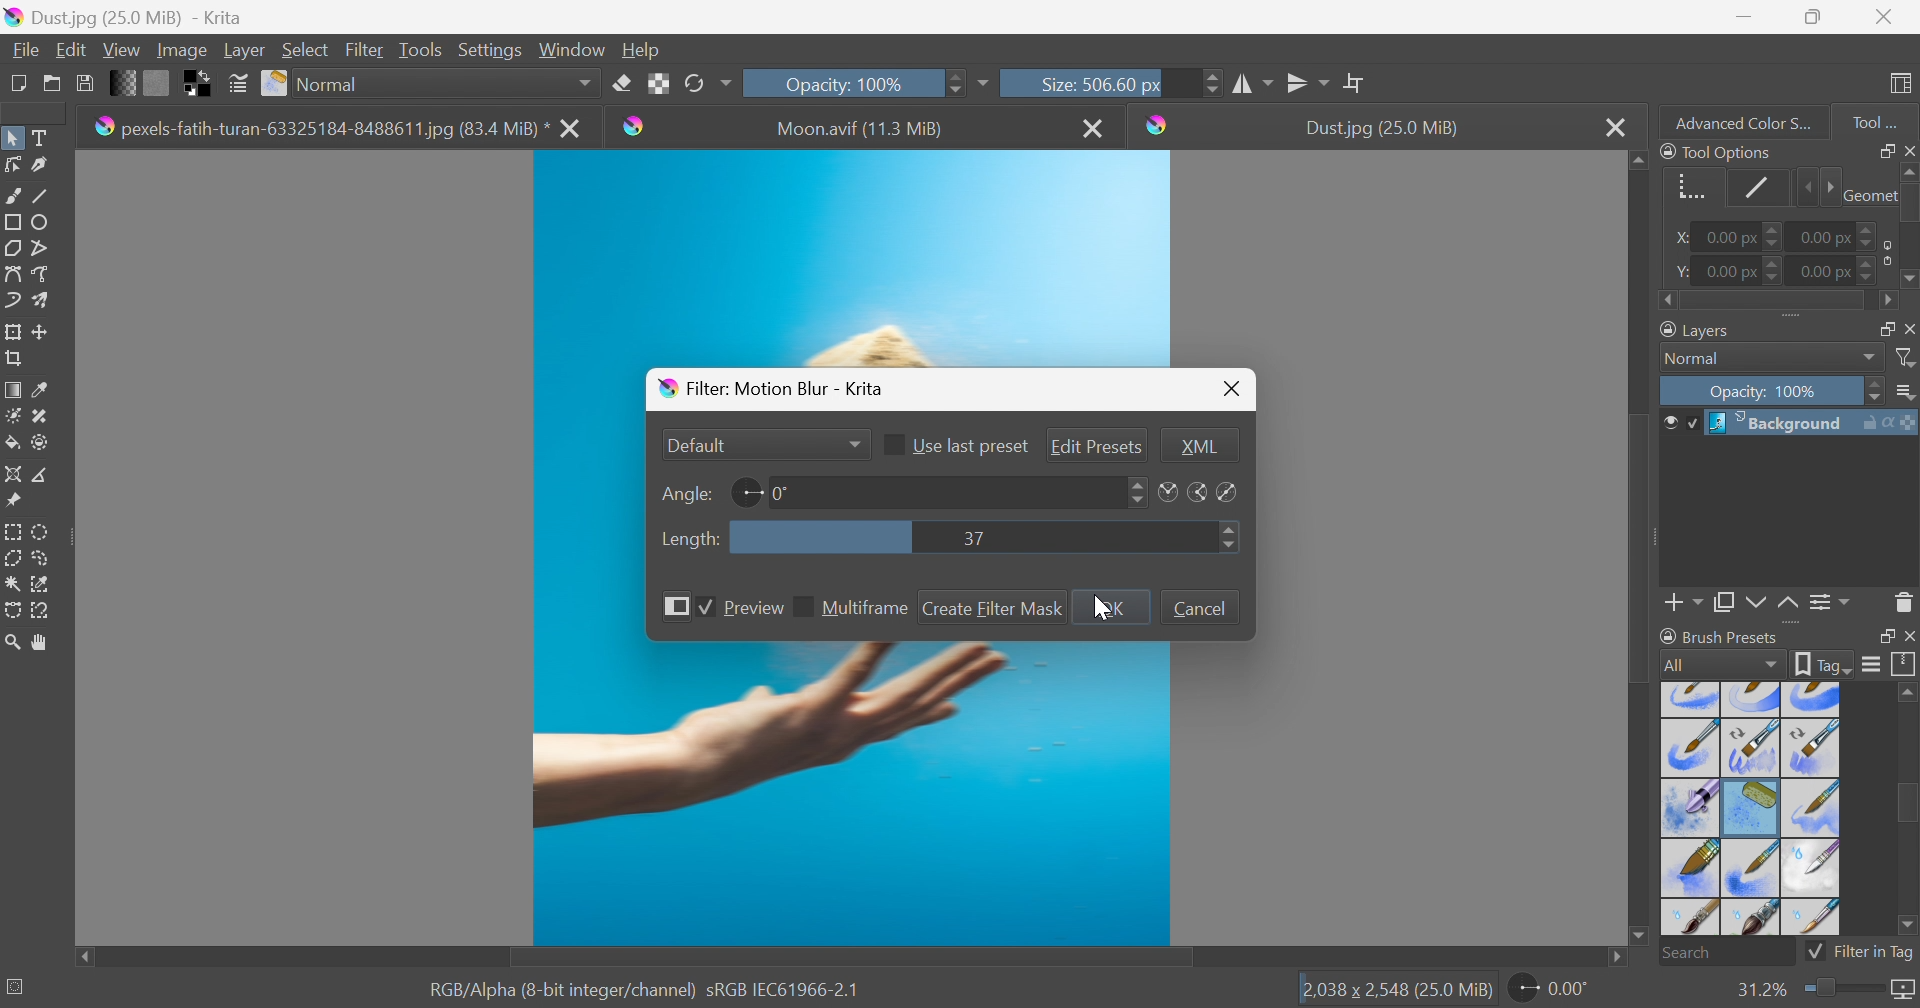 This screenshot has height=1008, width=1920. Describe the element at coordinates (201, 84) in the screenshot. I see `Swap foreground and background color` at that location.